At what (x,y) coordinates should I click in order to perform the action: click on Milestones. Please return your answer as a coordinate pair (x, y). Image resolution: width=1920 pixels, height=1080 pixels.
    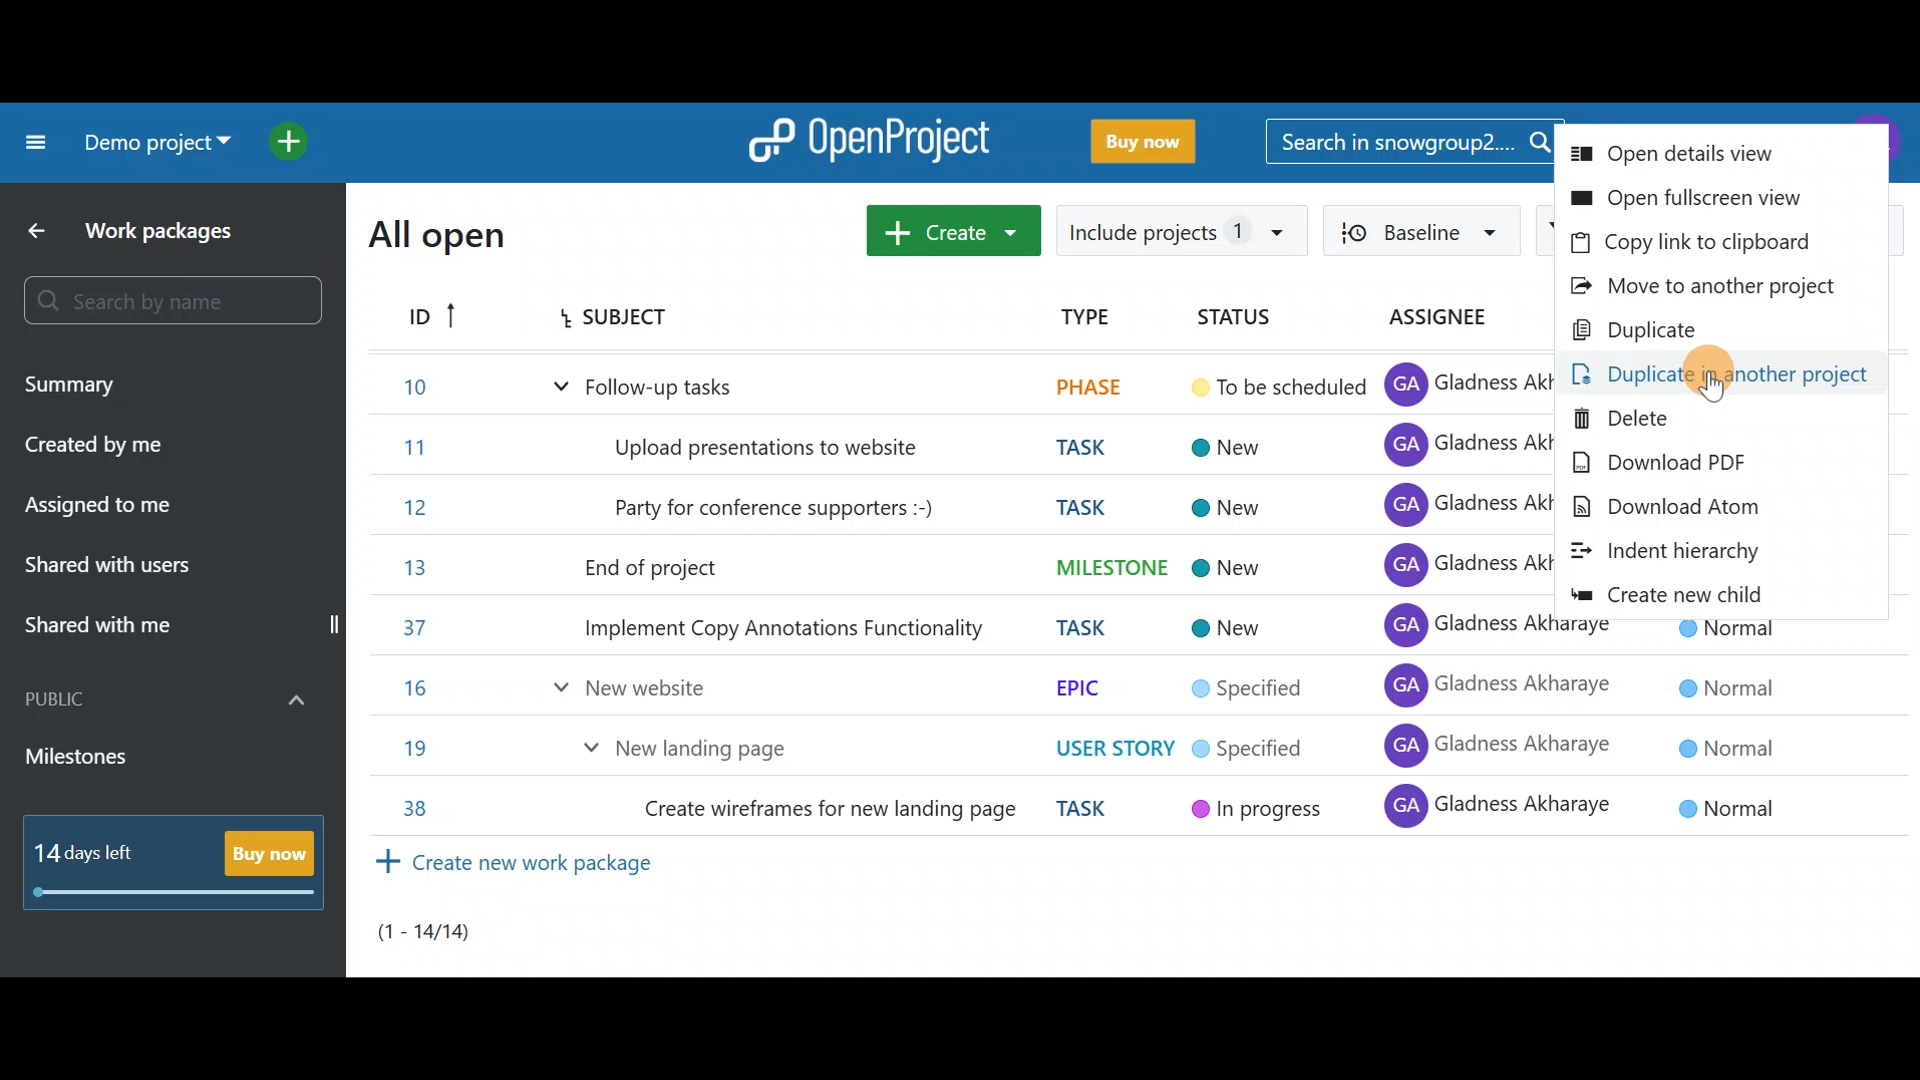
    Looking at the image, I should click on (142, 763).